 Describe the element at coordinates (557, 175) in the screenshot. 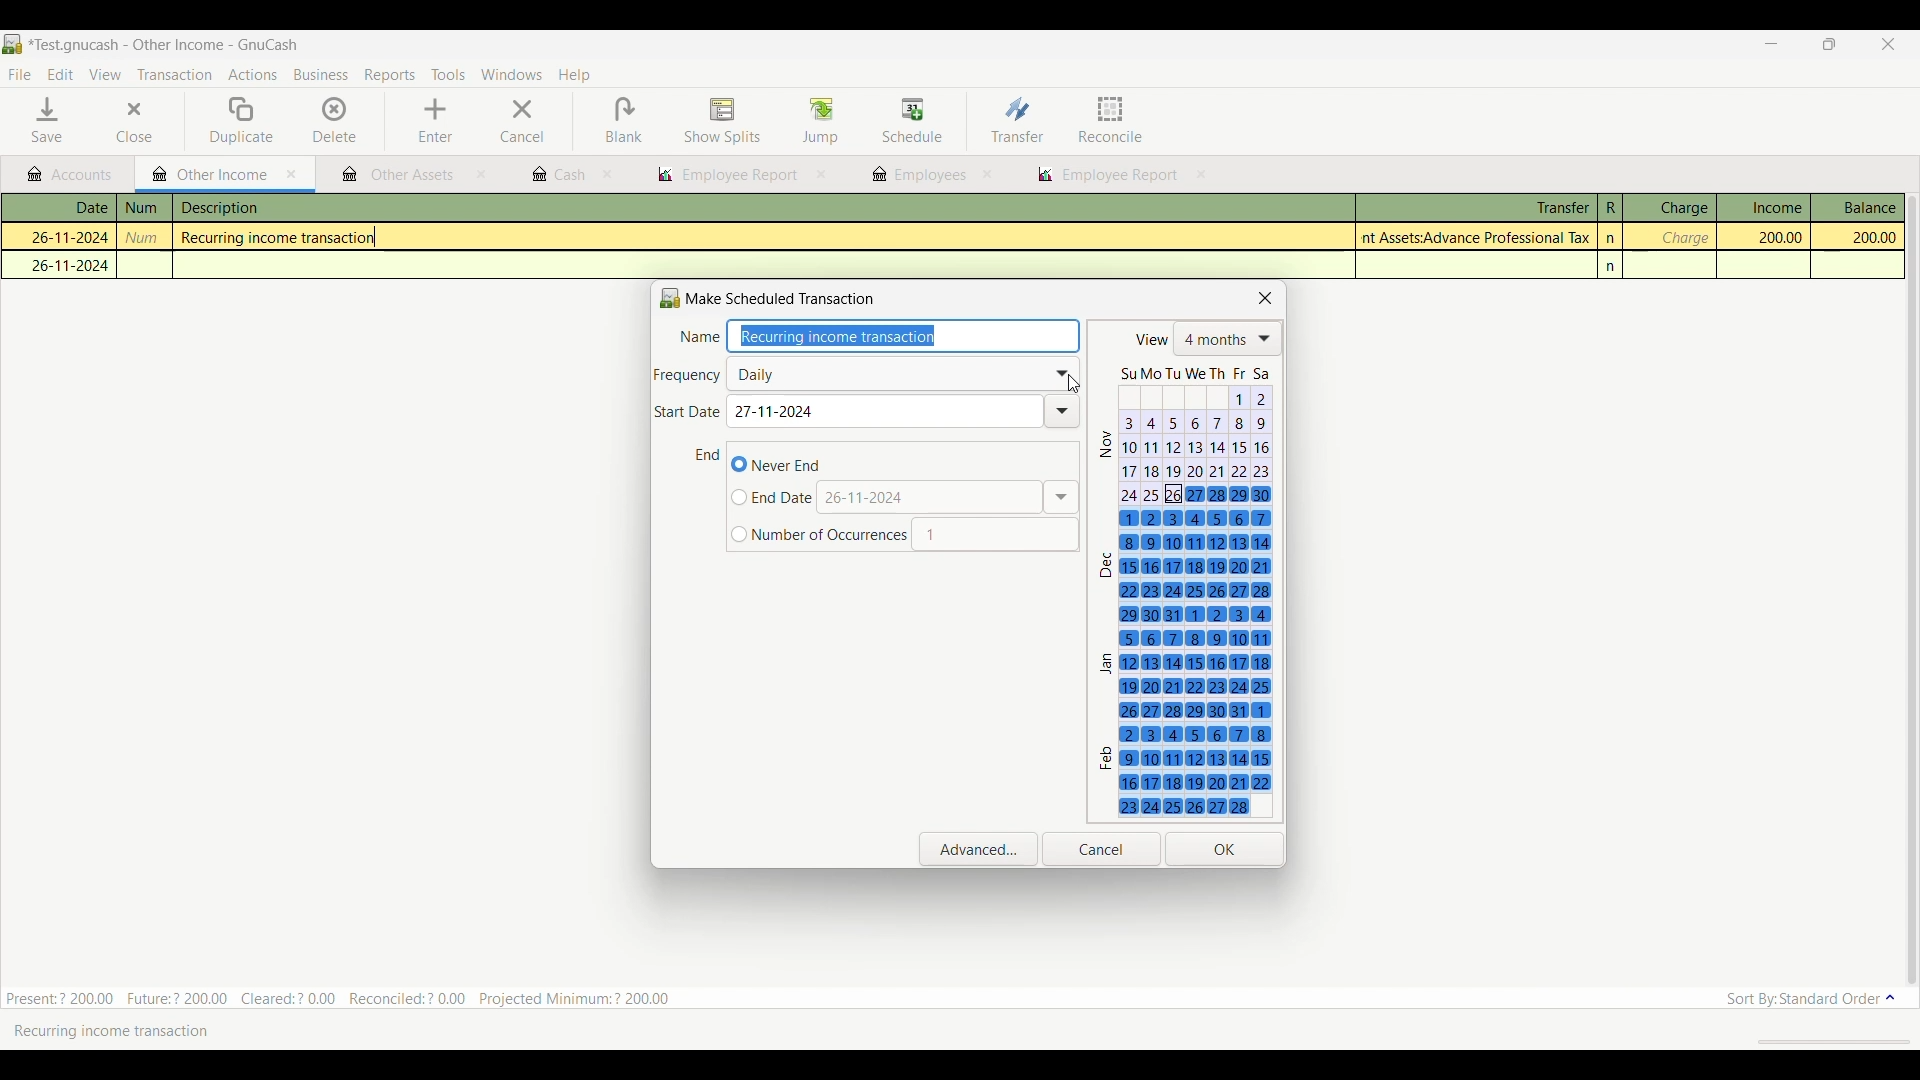

I see `cash` at that location.